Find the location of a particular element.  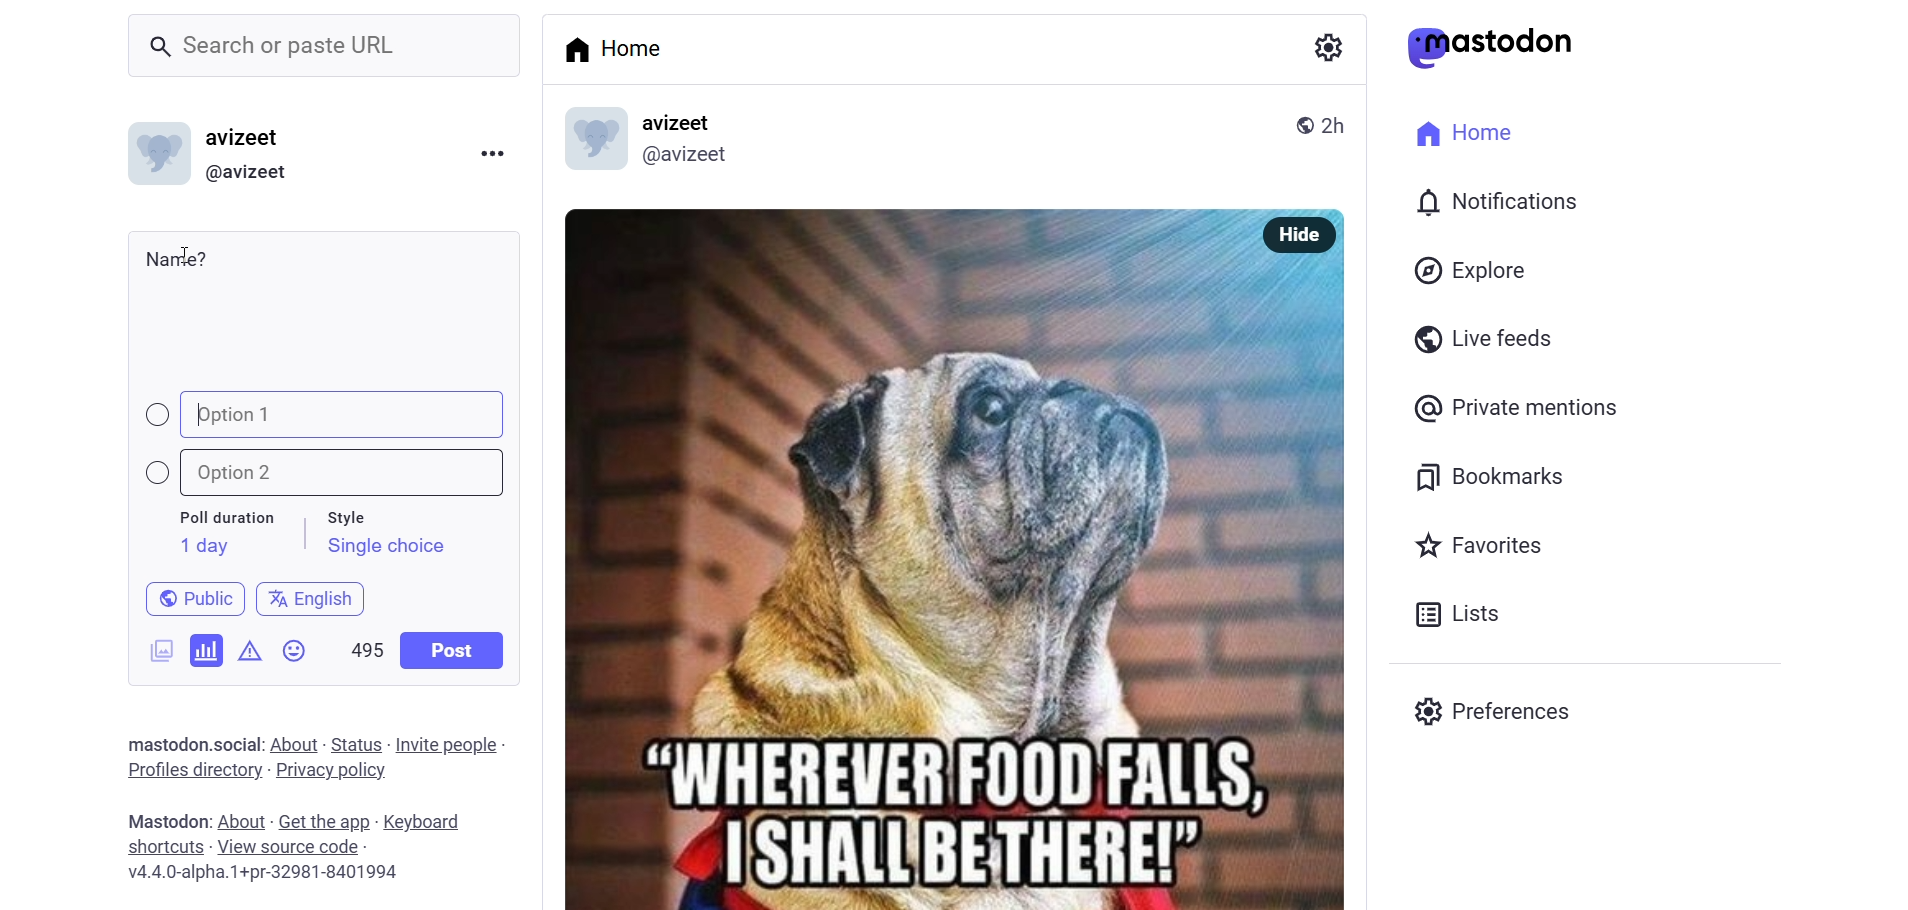

live feed is located at coordinates (1479, 337).